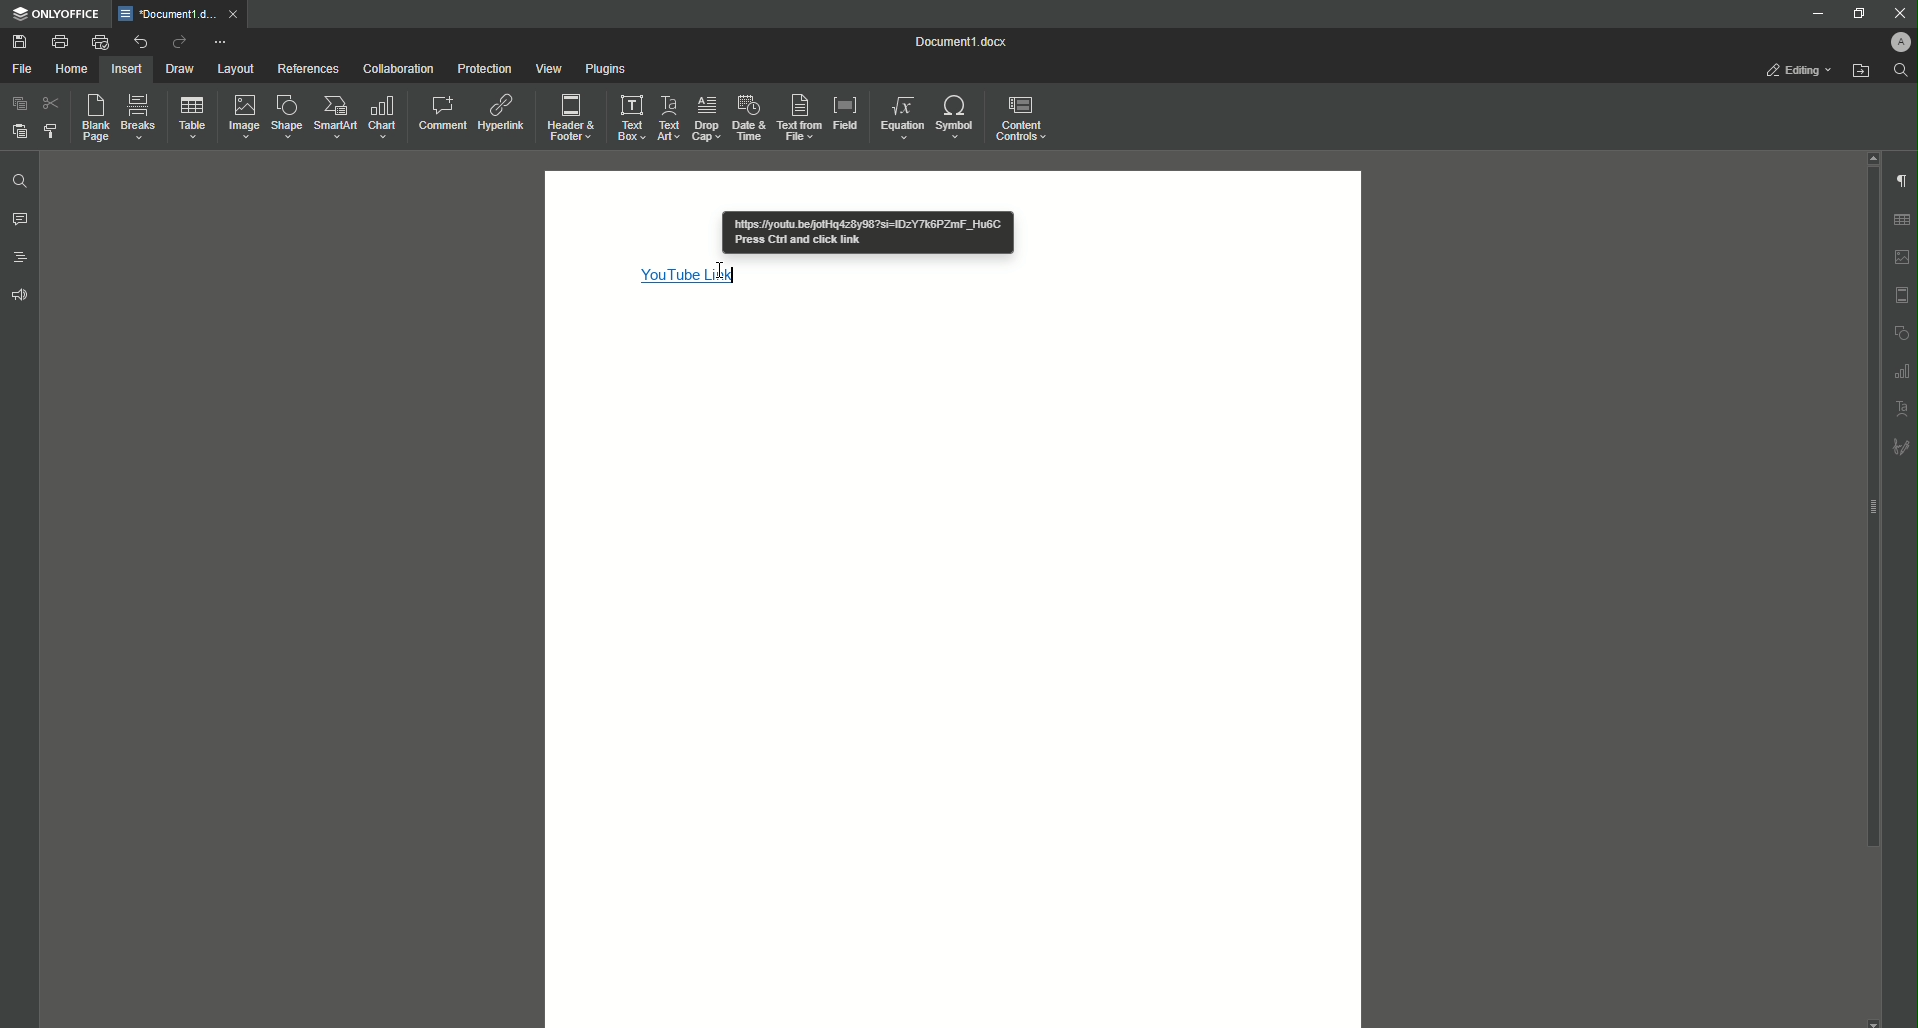 The width and height of the screenshot is (1918, 1028). Describe the element at coordinates (1892, 42) in the screenshot. I see `Profile` at that location.